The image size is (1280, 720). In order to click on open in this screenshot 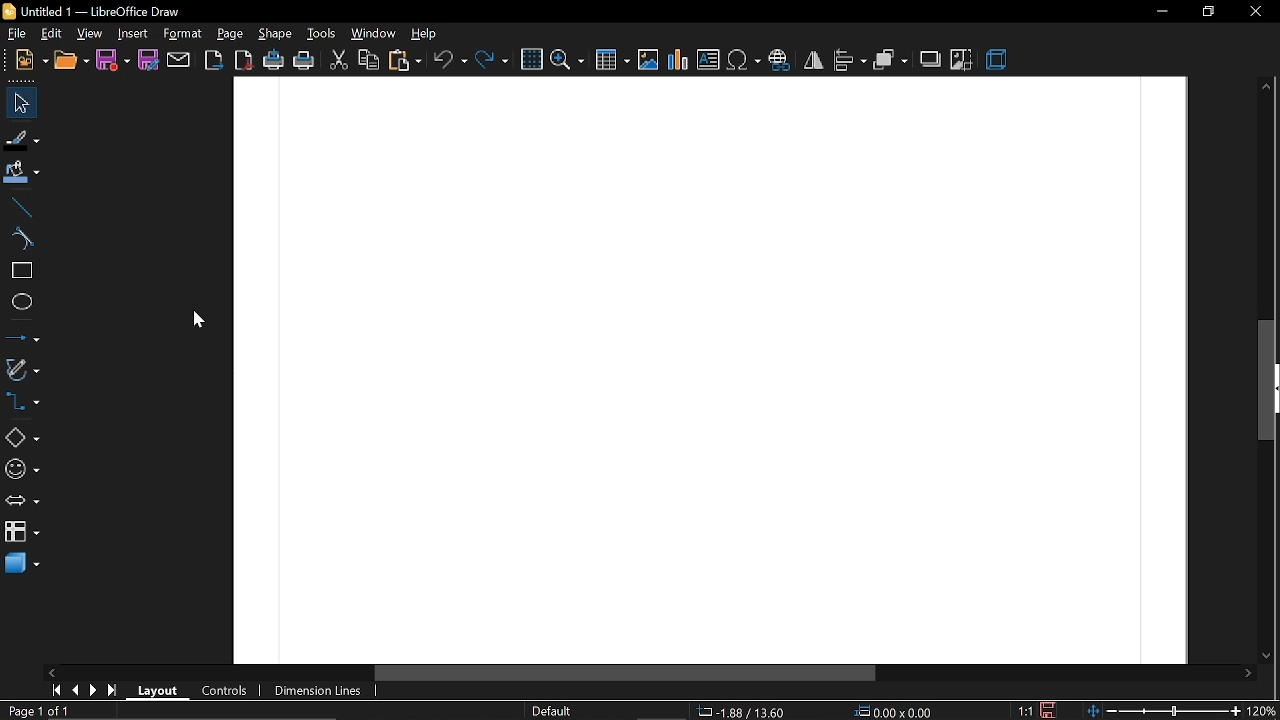, I will do `click(71, 60)`.